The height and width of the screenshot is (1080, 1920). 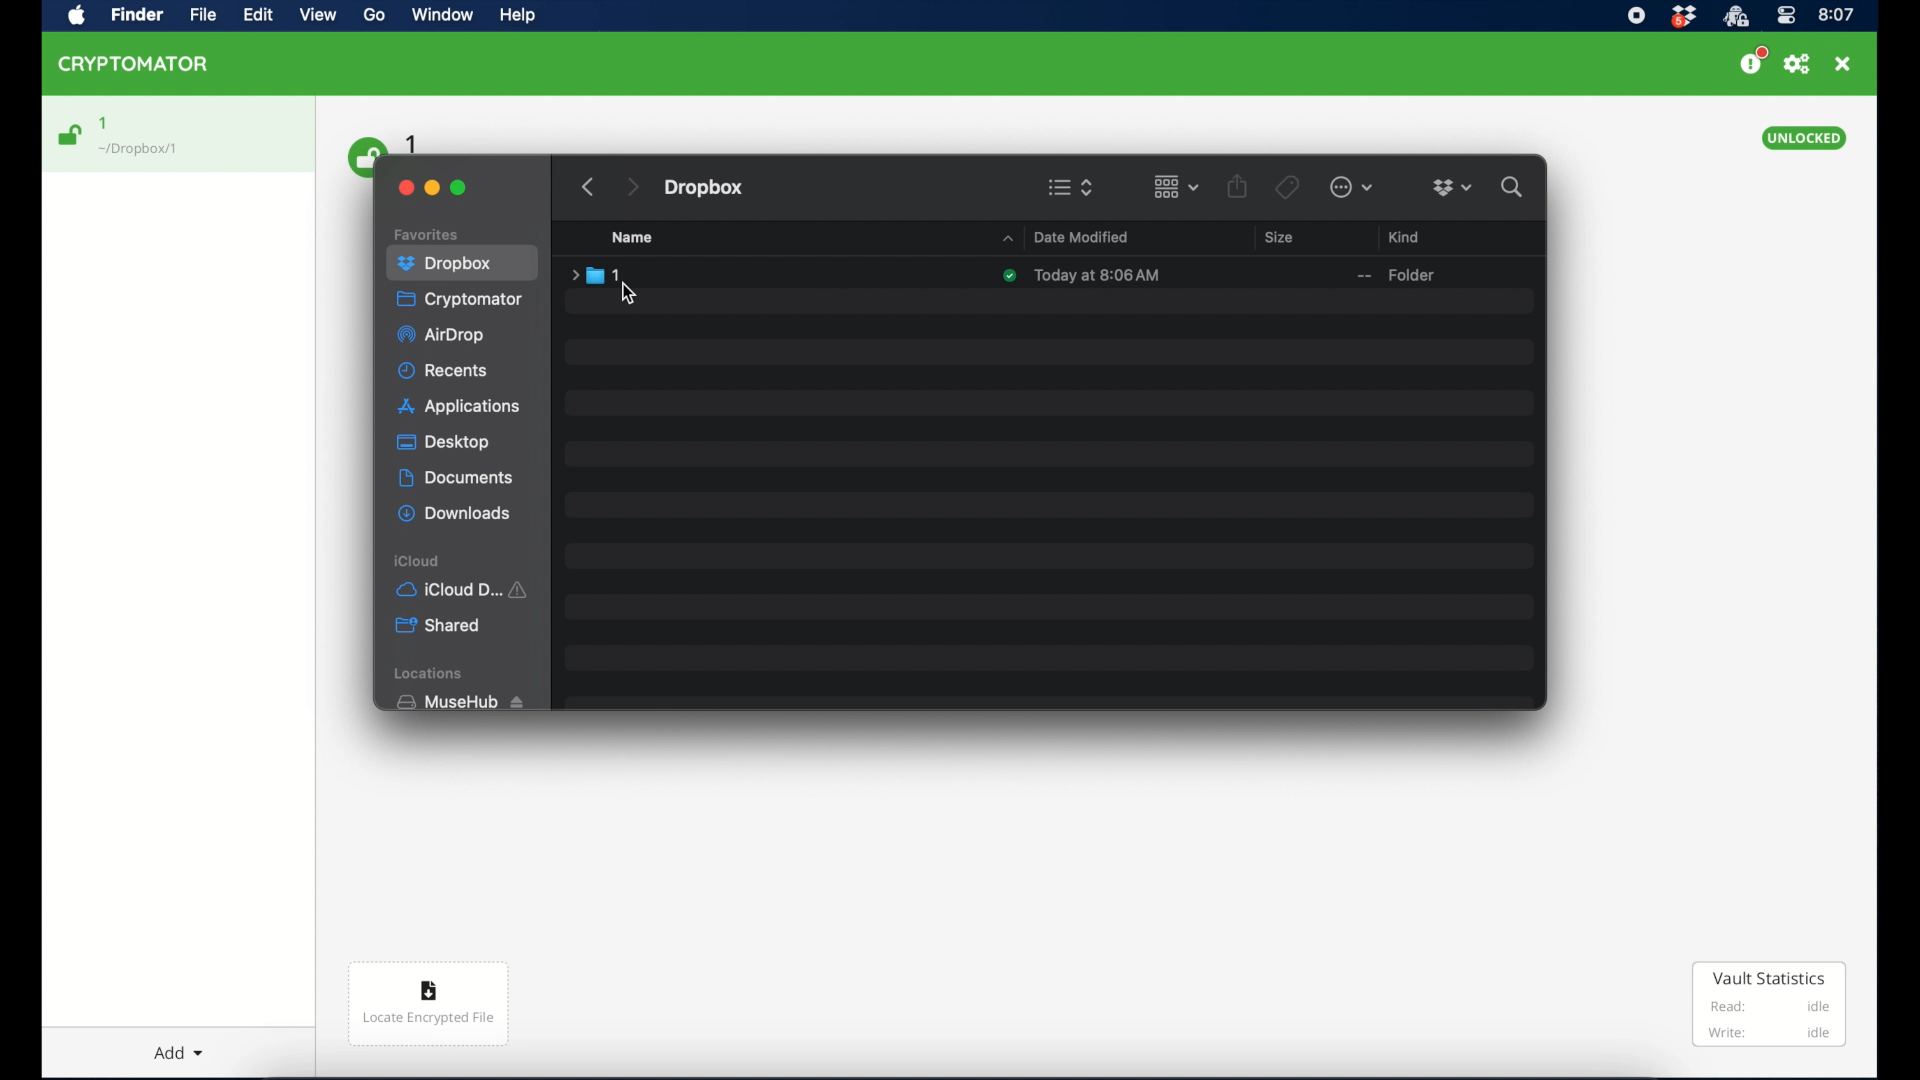 I want to click on previous, so click(x=588, y=186).